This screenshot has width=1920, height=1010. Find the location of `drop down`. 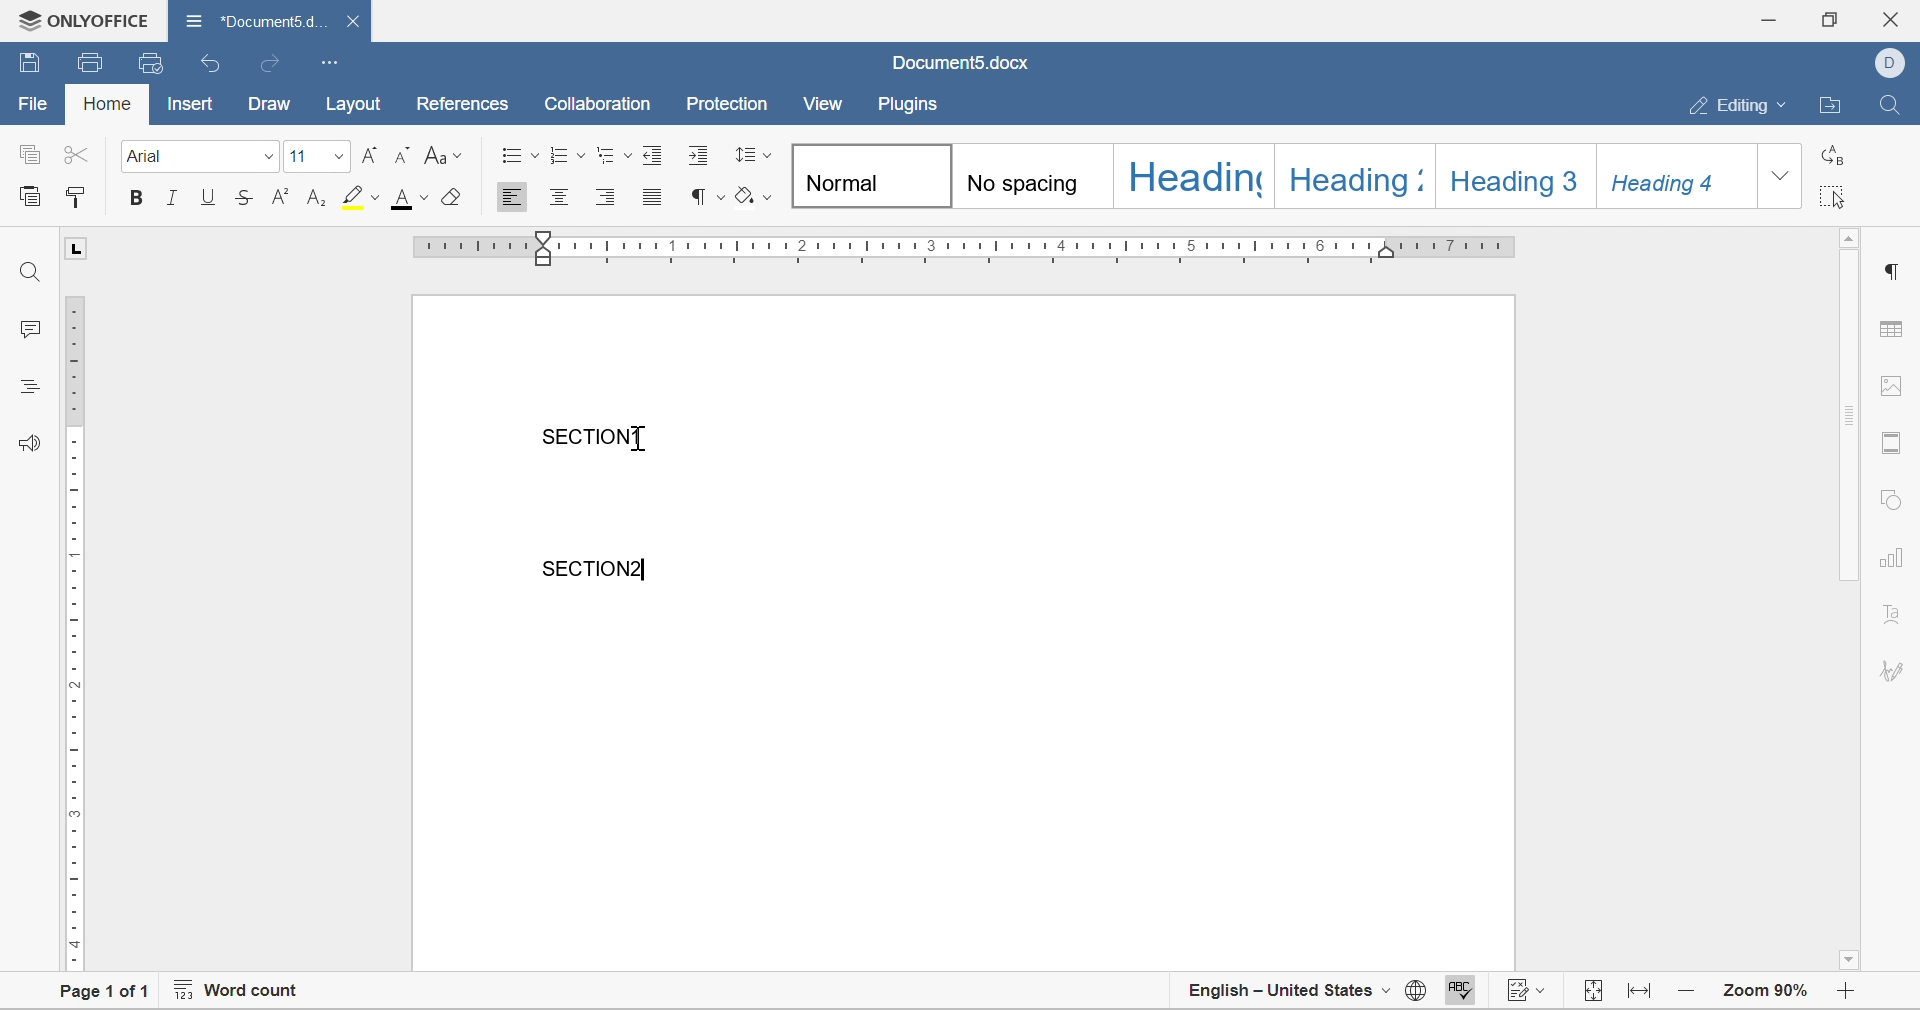

drop down is located at coordinates (335, 155).